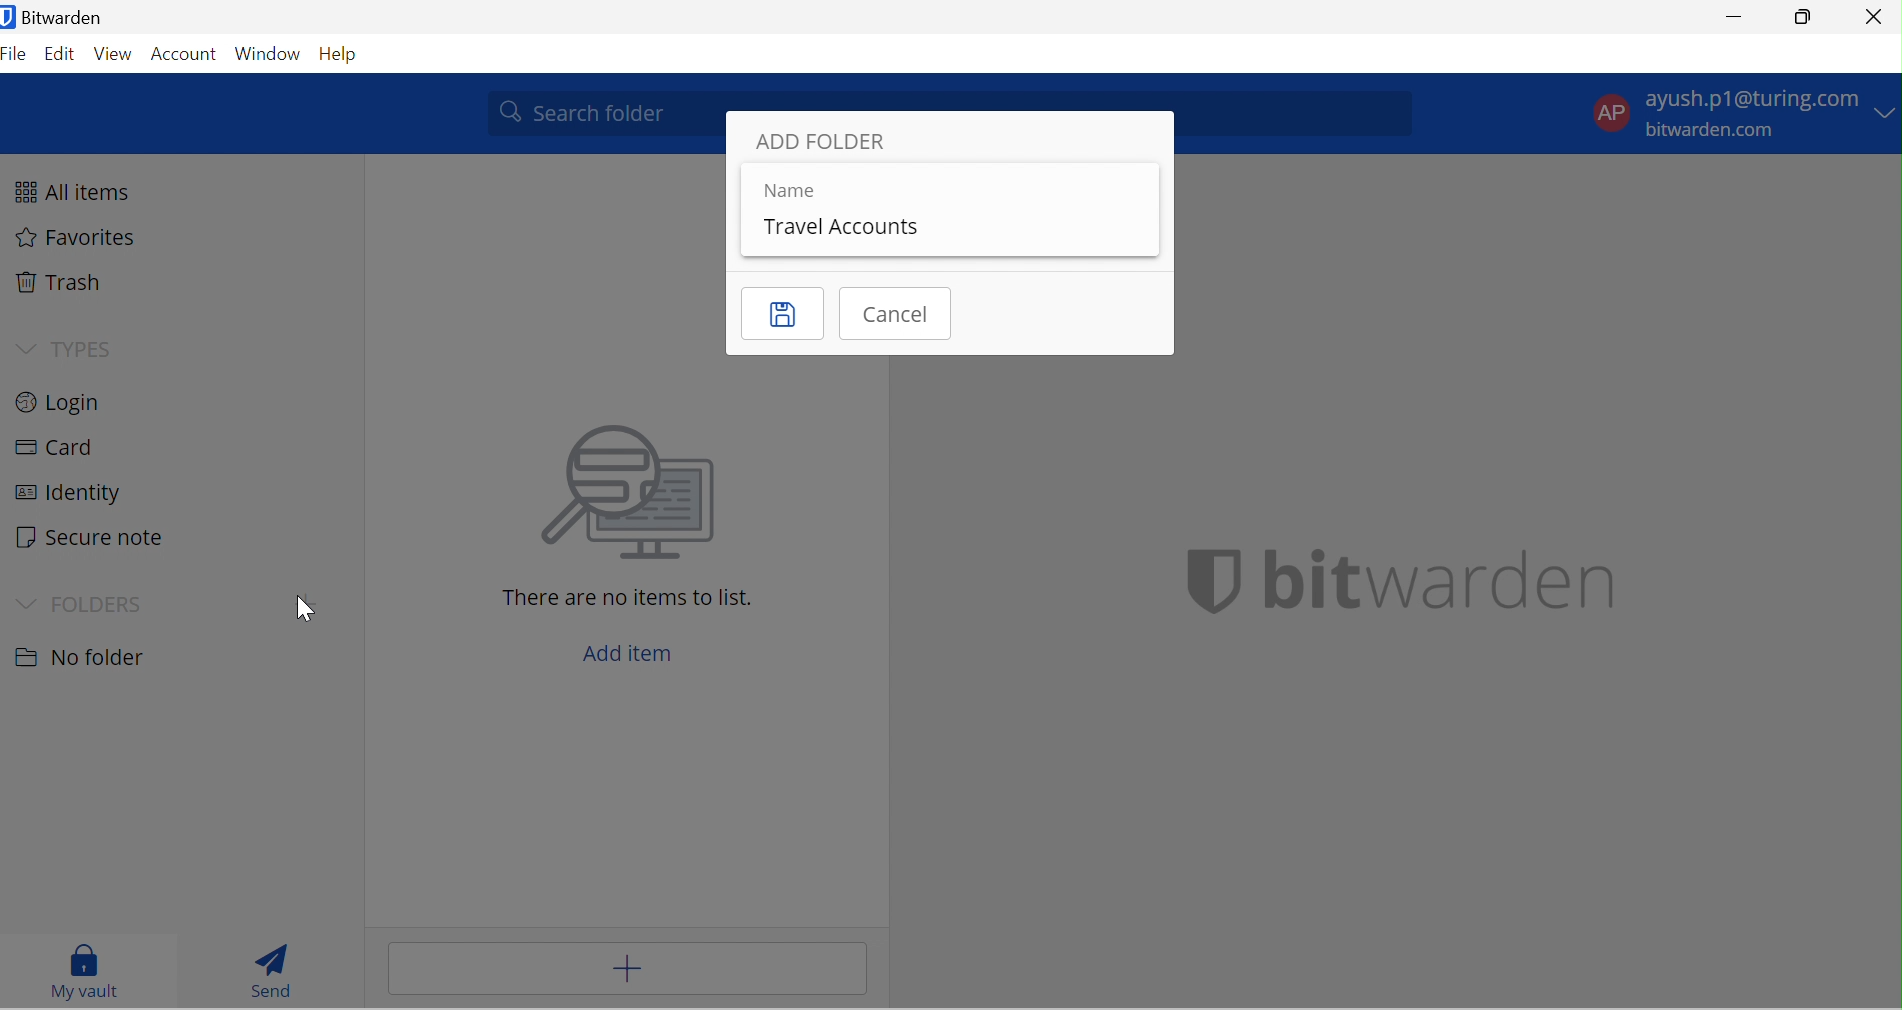 The height and width of the screenshot is (1010, 1902). I want to click on ADD FOLDER, so click(827, 139).